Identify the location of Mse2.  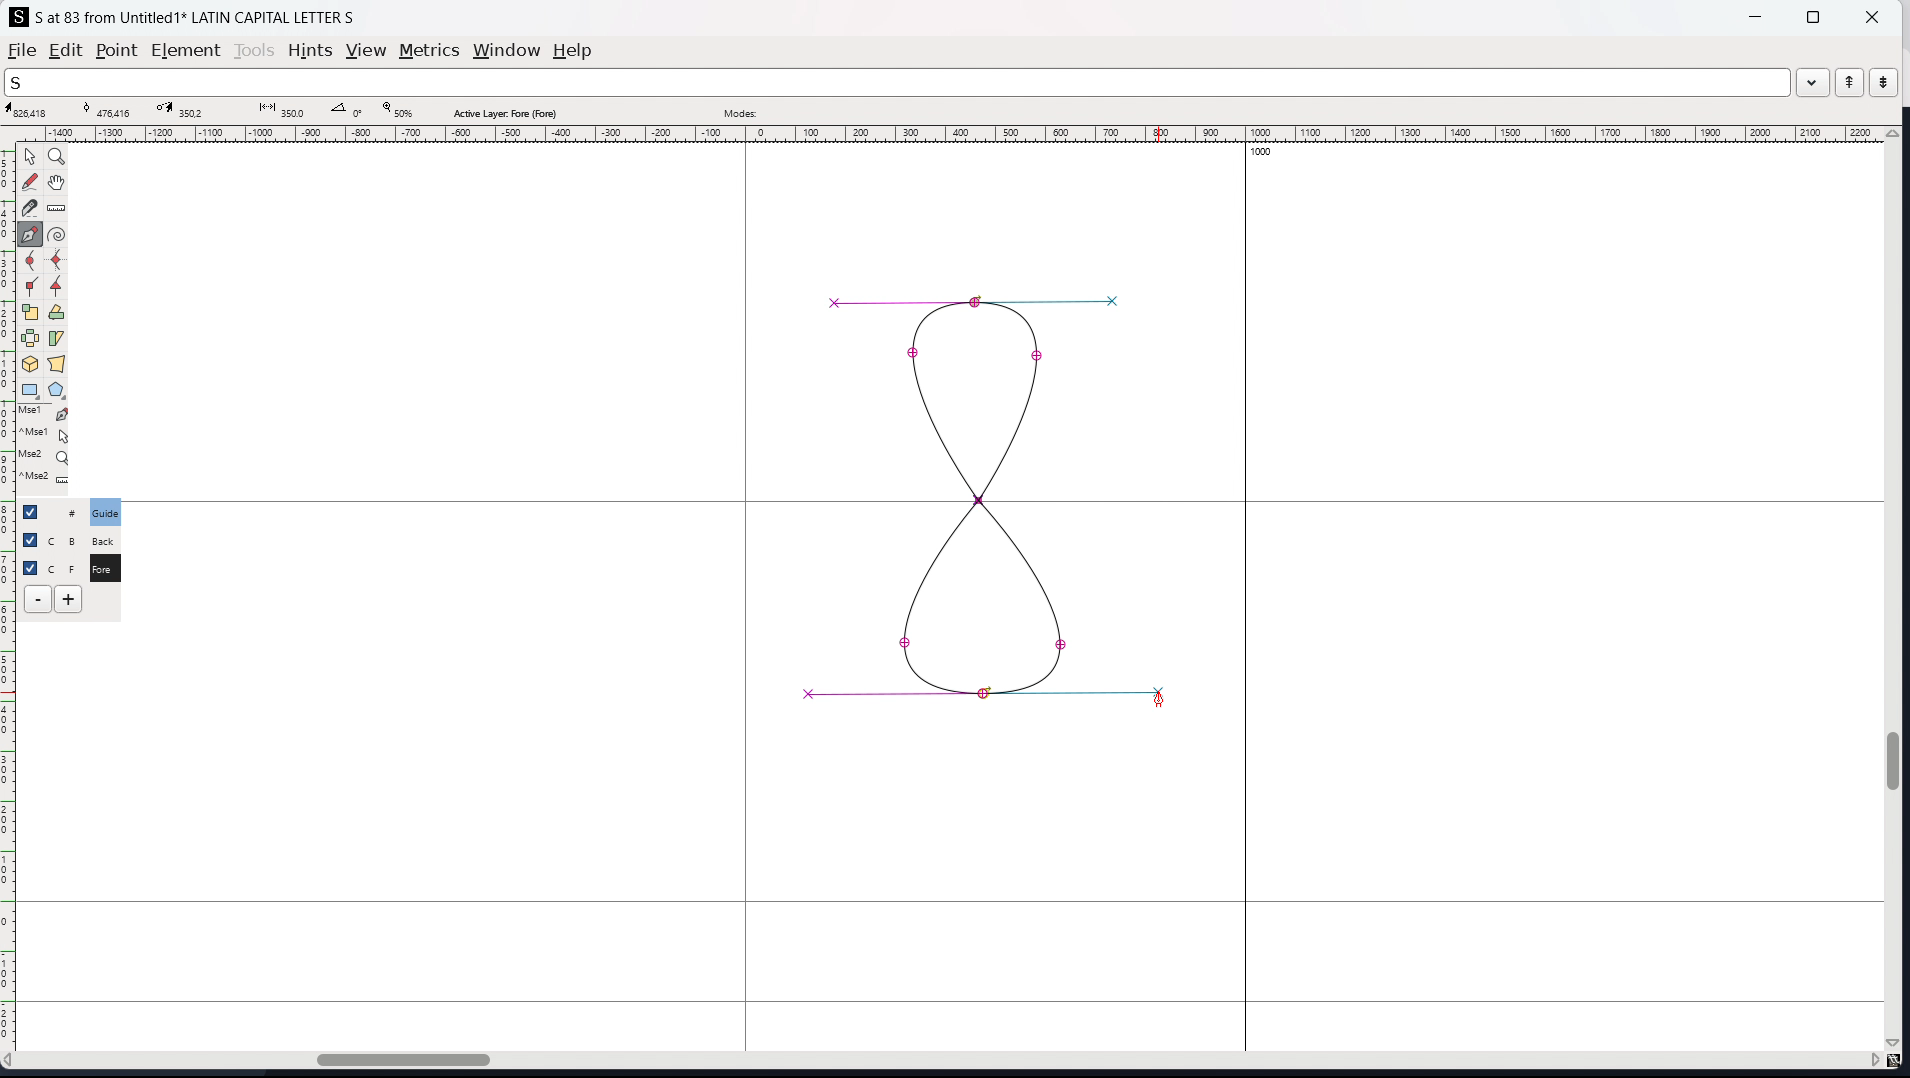
(46, 456).